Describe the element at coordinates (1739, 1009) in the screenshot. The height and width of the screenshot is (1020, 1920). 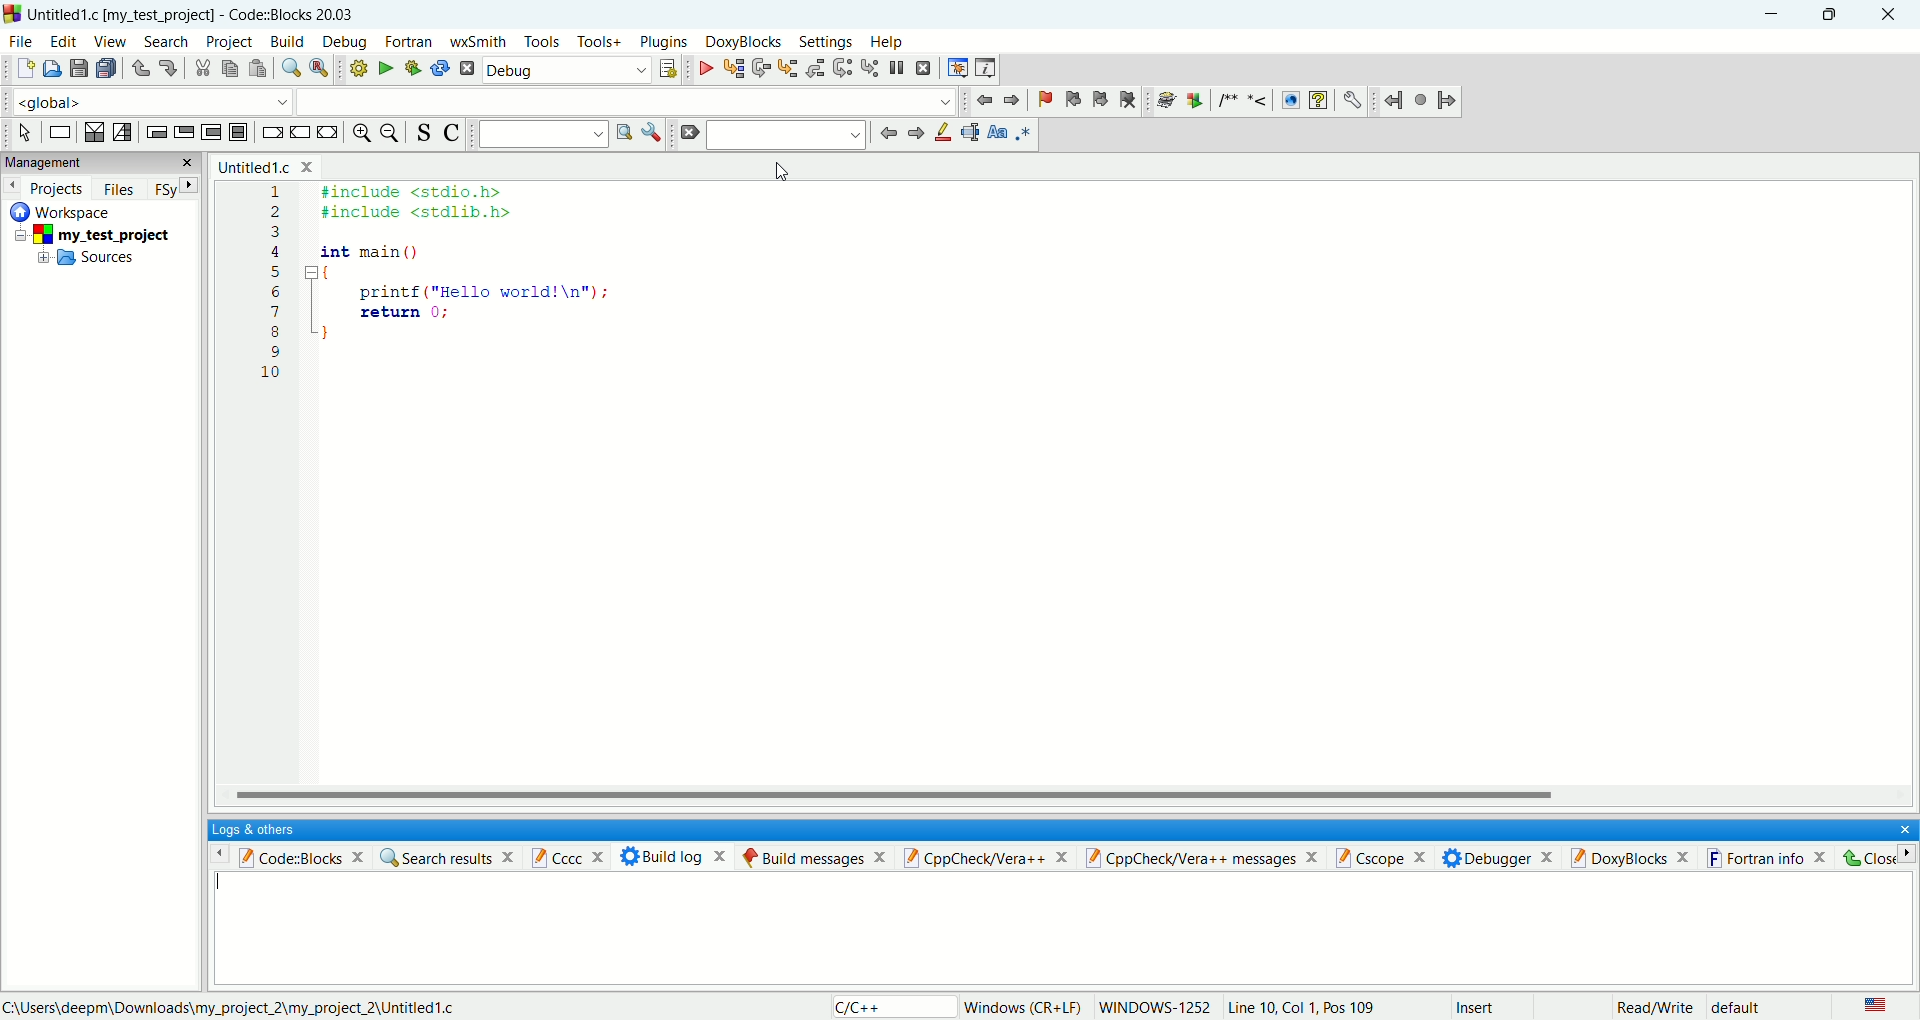
I see `default` at that location.